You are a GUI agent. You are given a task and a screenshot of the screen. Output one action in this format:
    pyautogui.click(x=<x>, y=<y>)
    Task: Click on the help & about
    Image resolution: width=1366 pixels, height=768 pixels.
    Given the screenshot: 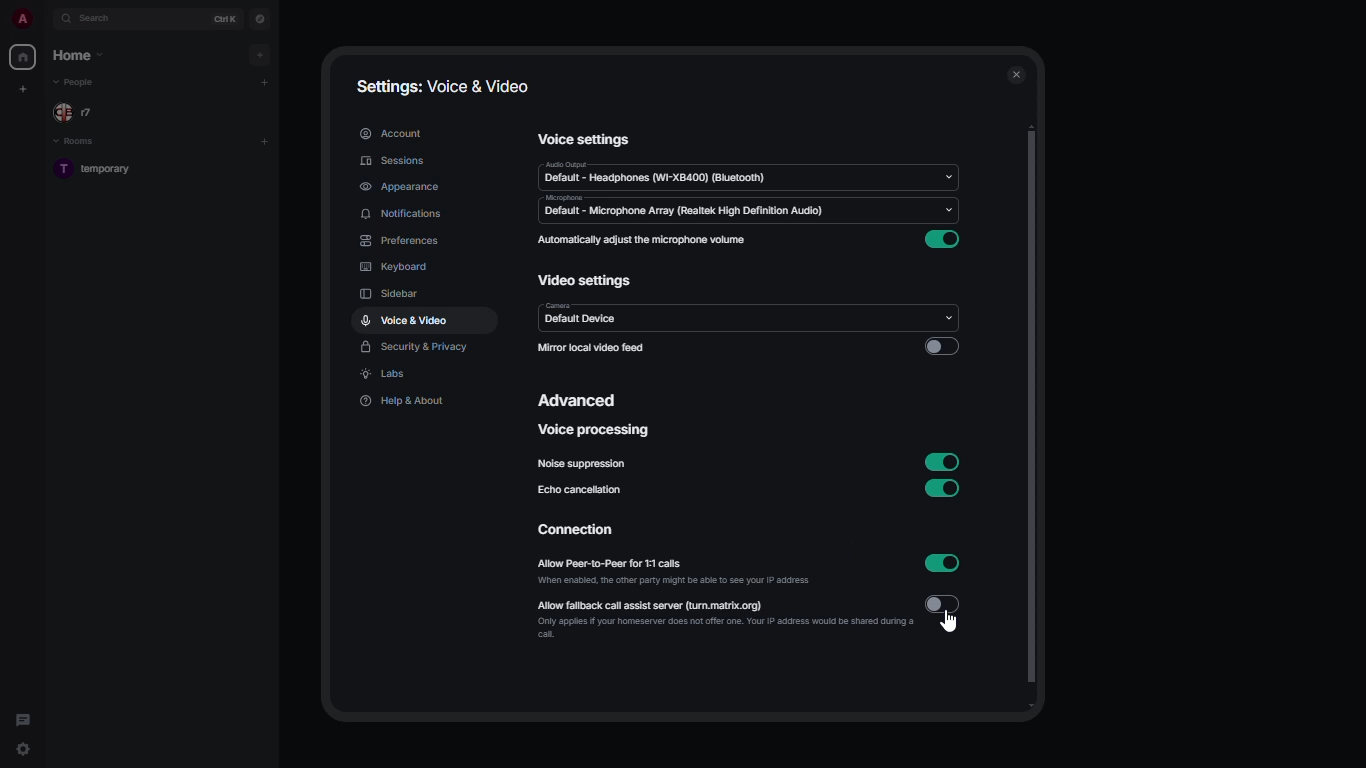 What is the action you would take?
    pyautogui.click(x=405, y=402)
    